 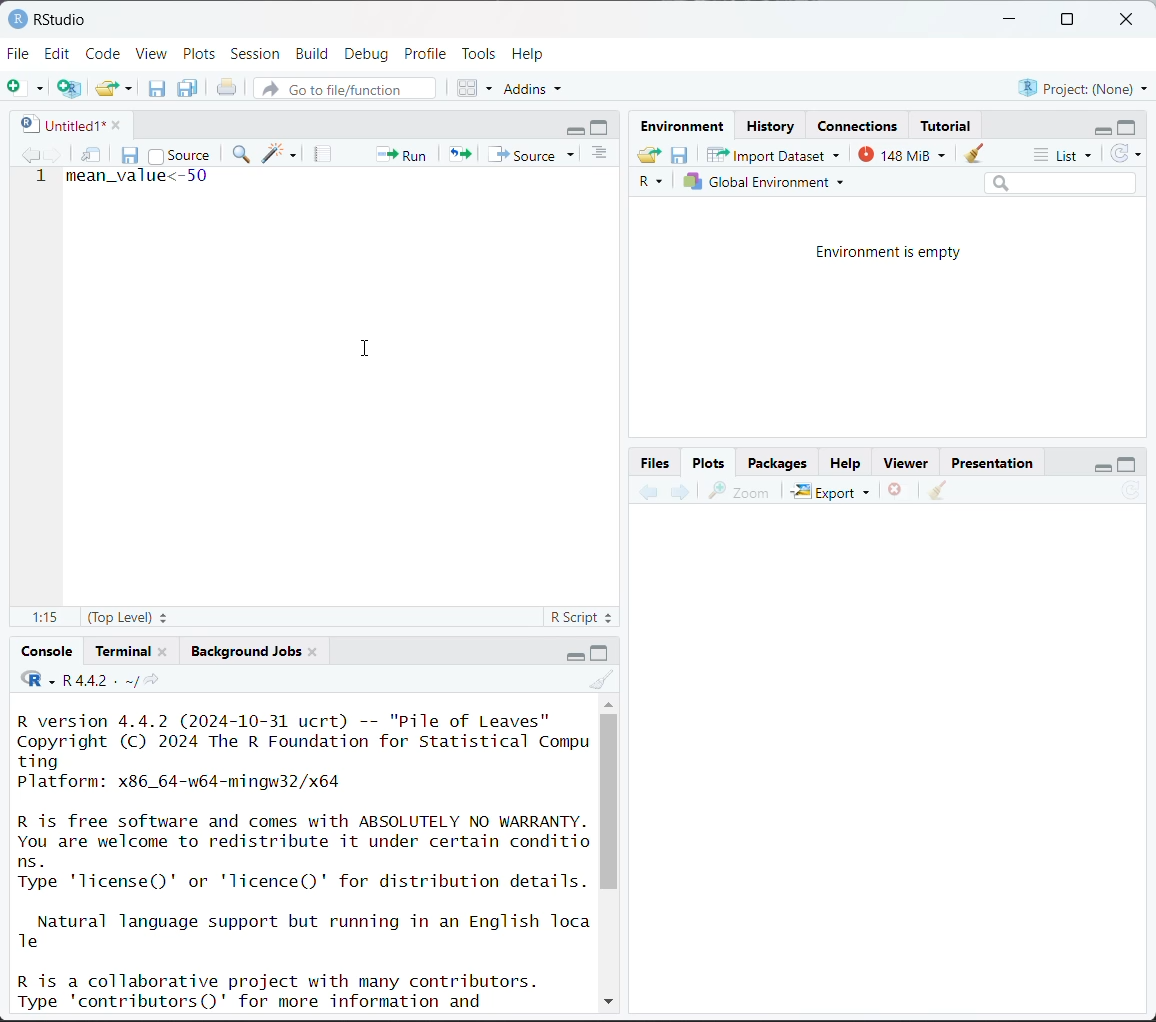 I want to click on (top level), so click(x=130, y=617).